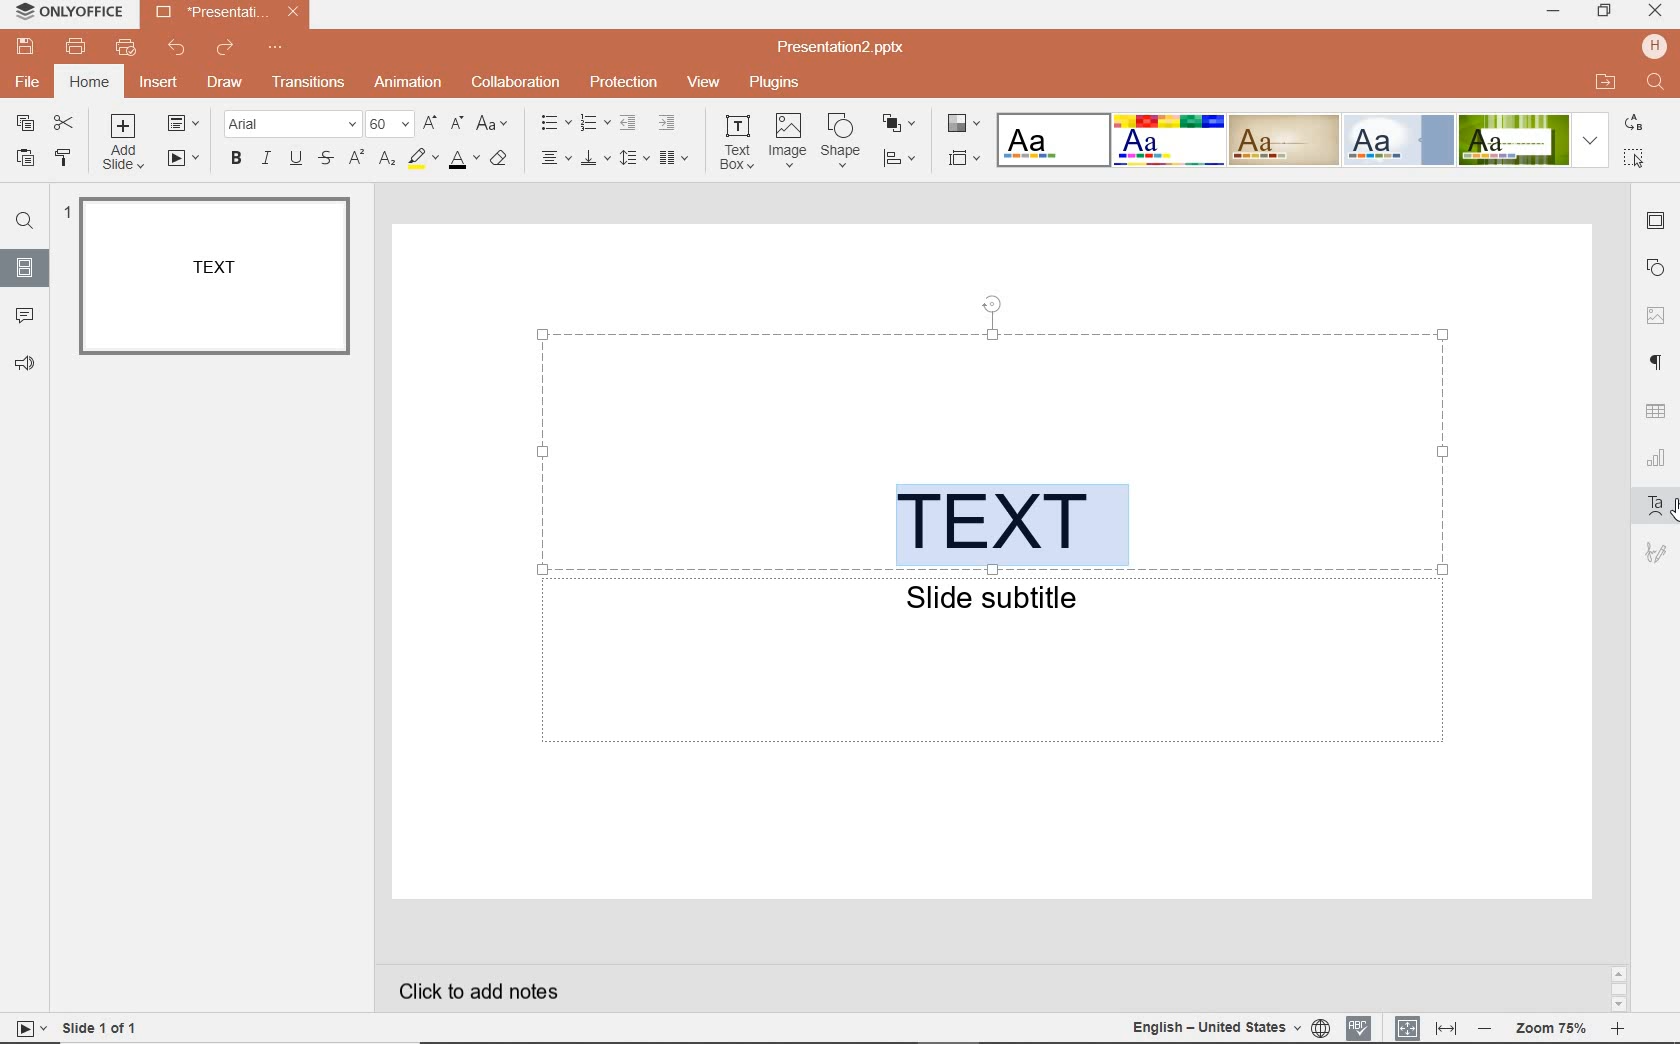  What do you see at coordinates (25, 313) in the screenshot?
I see `COMMENTS` at bounding box center [25, 313].